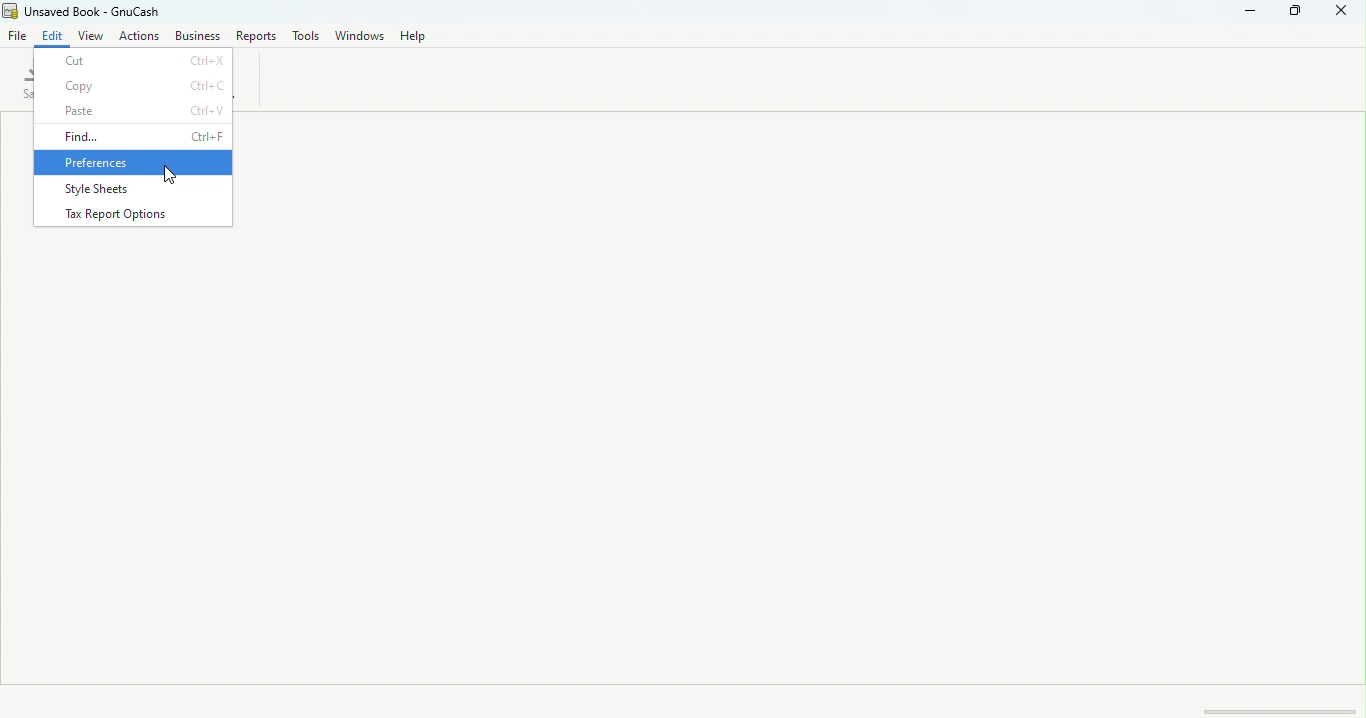 The image size is (1366, 718). I want to click on Status bar, so click(683, 701).